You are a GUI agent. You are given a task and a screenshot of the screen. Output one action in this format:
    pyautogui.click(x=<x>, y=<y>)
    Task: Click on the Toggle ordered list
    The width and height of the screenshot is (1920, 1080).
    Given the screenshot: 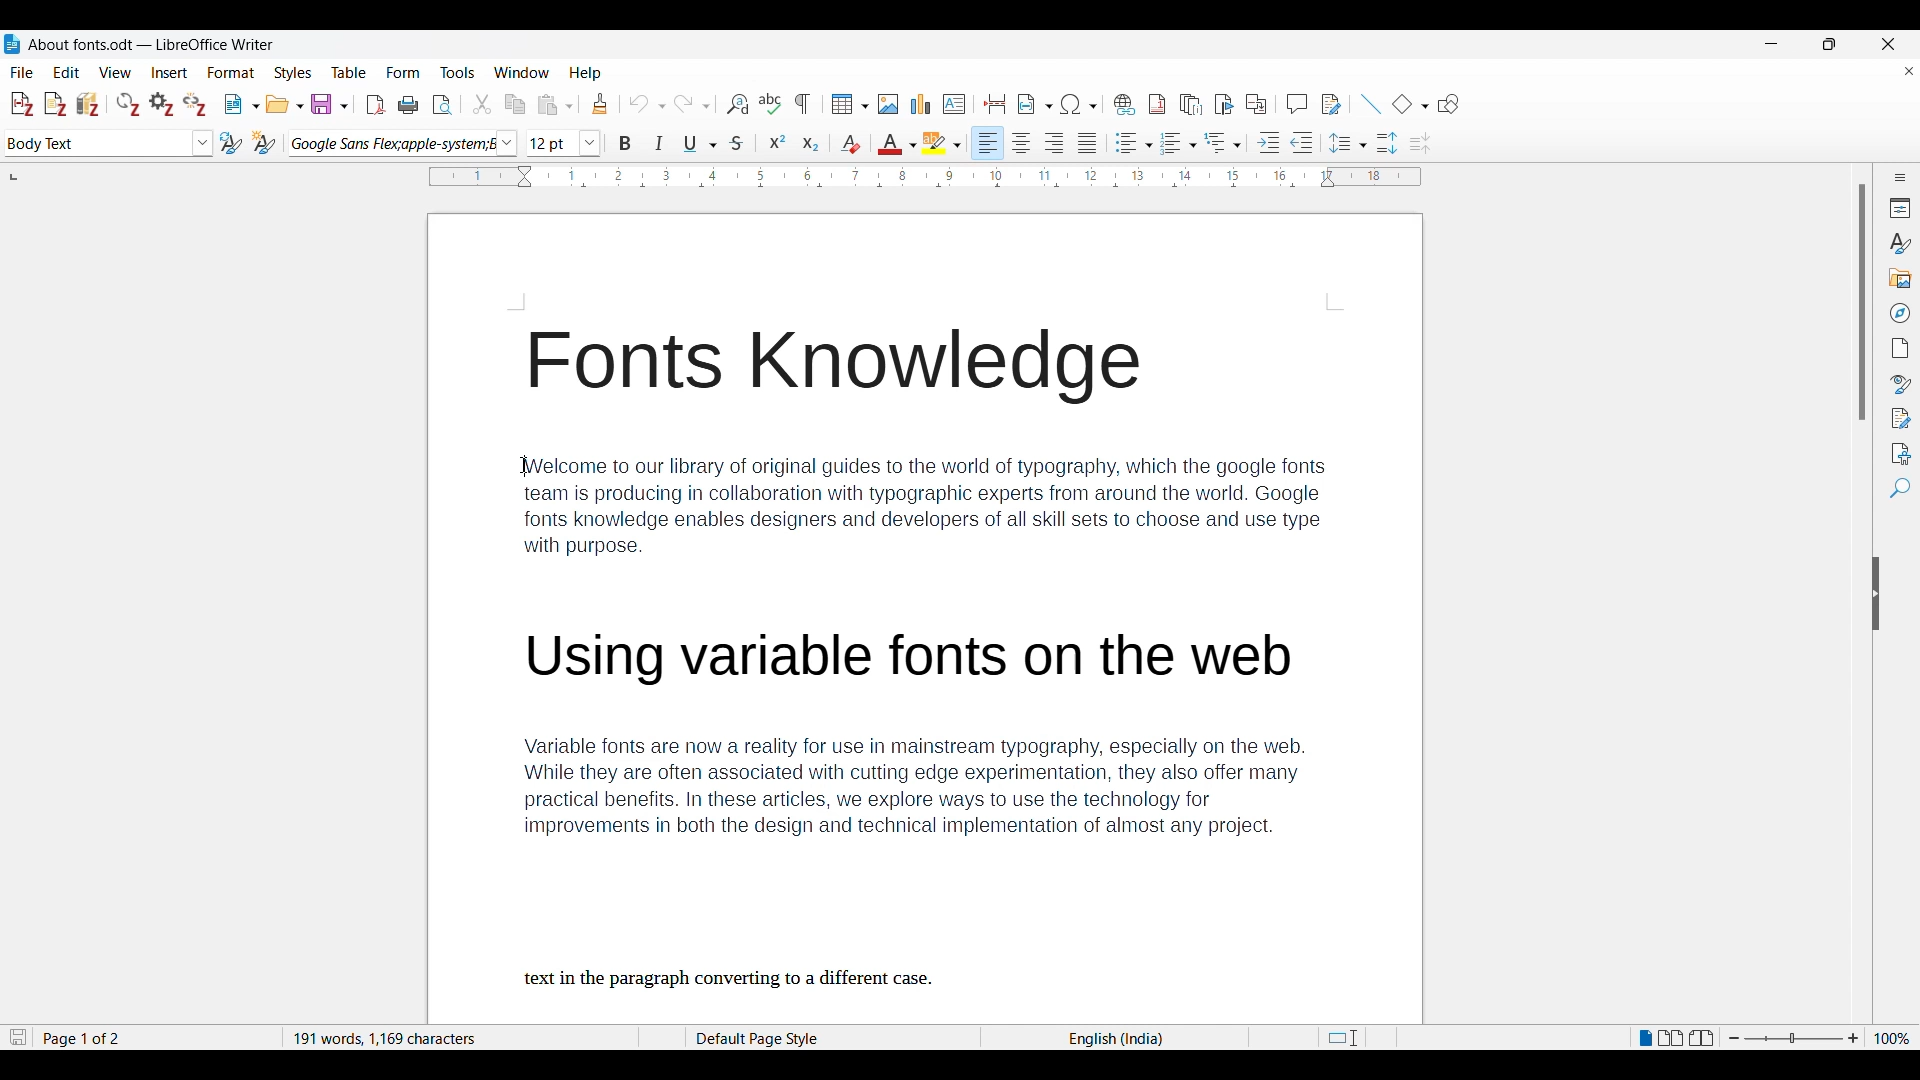 What is the action you would take?
    pyautogui.click(x=1179, y=143)
    